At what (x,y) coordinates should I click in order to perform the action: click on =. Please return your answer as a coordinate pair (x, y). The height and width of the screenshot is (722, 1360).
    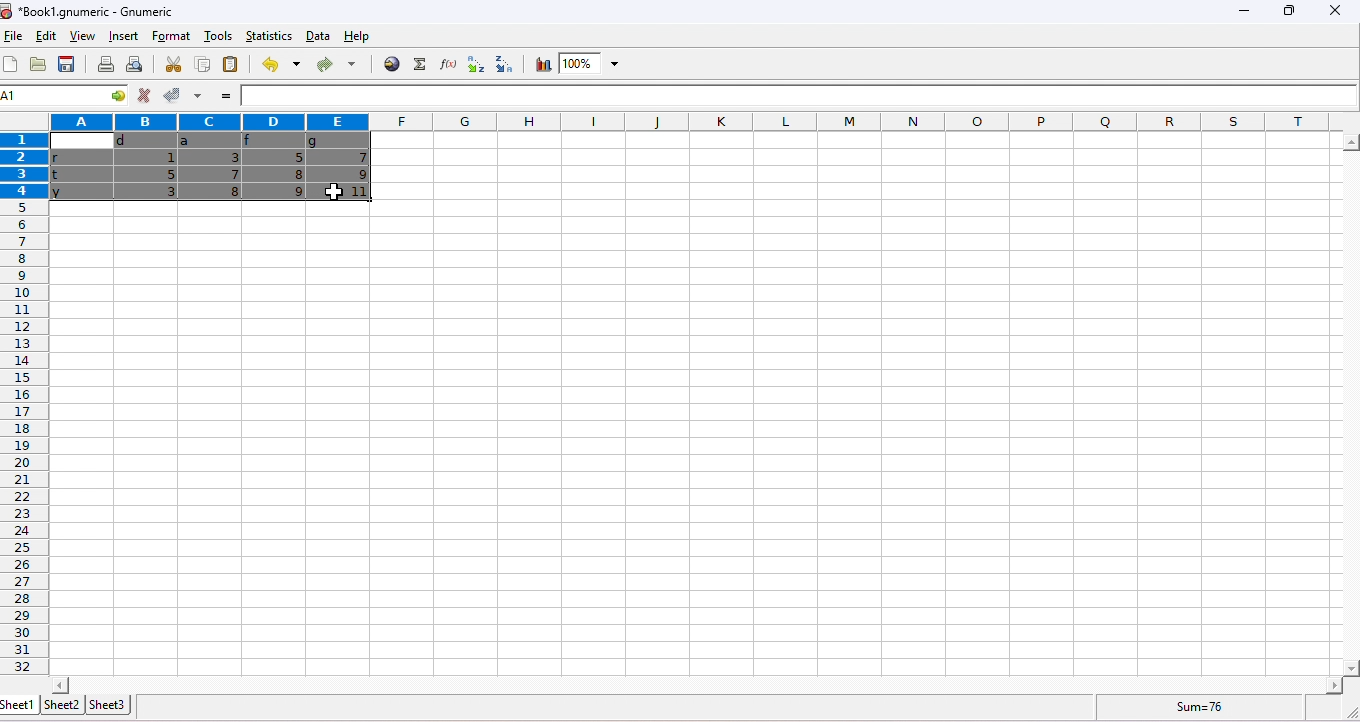
    Looking at the image, I should click on (224, 97).